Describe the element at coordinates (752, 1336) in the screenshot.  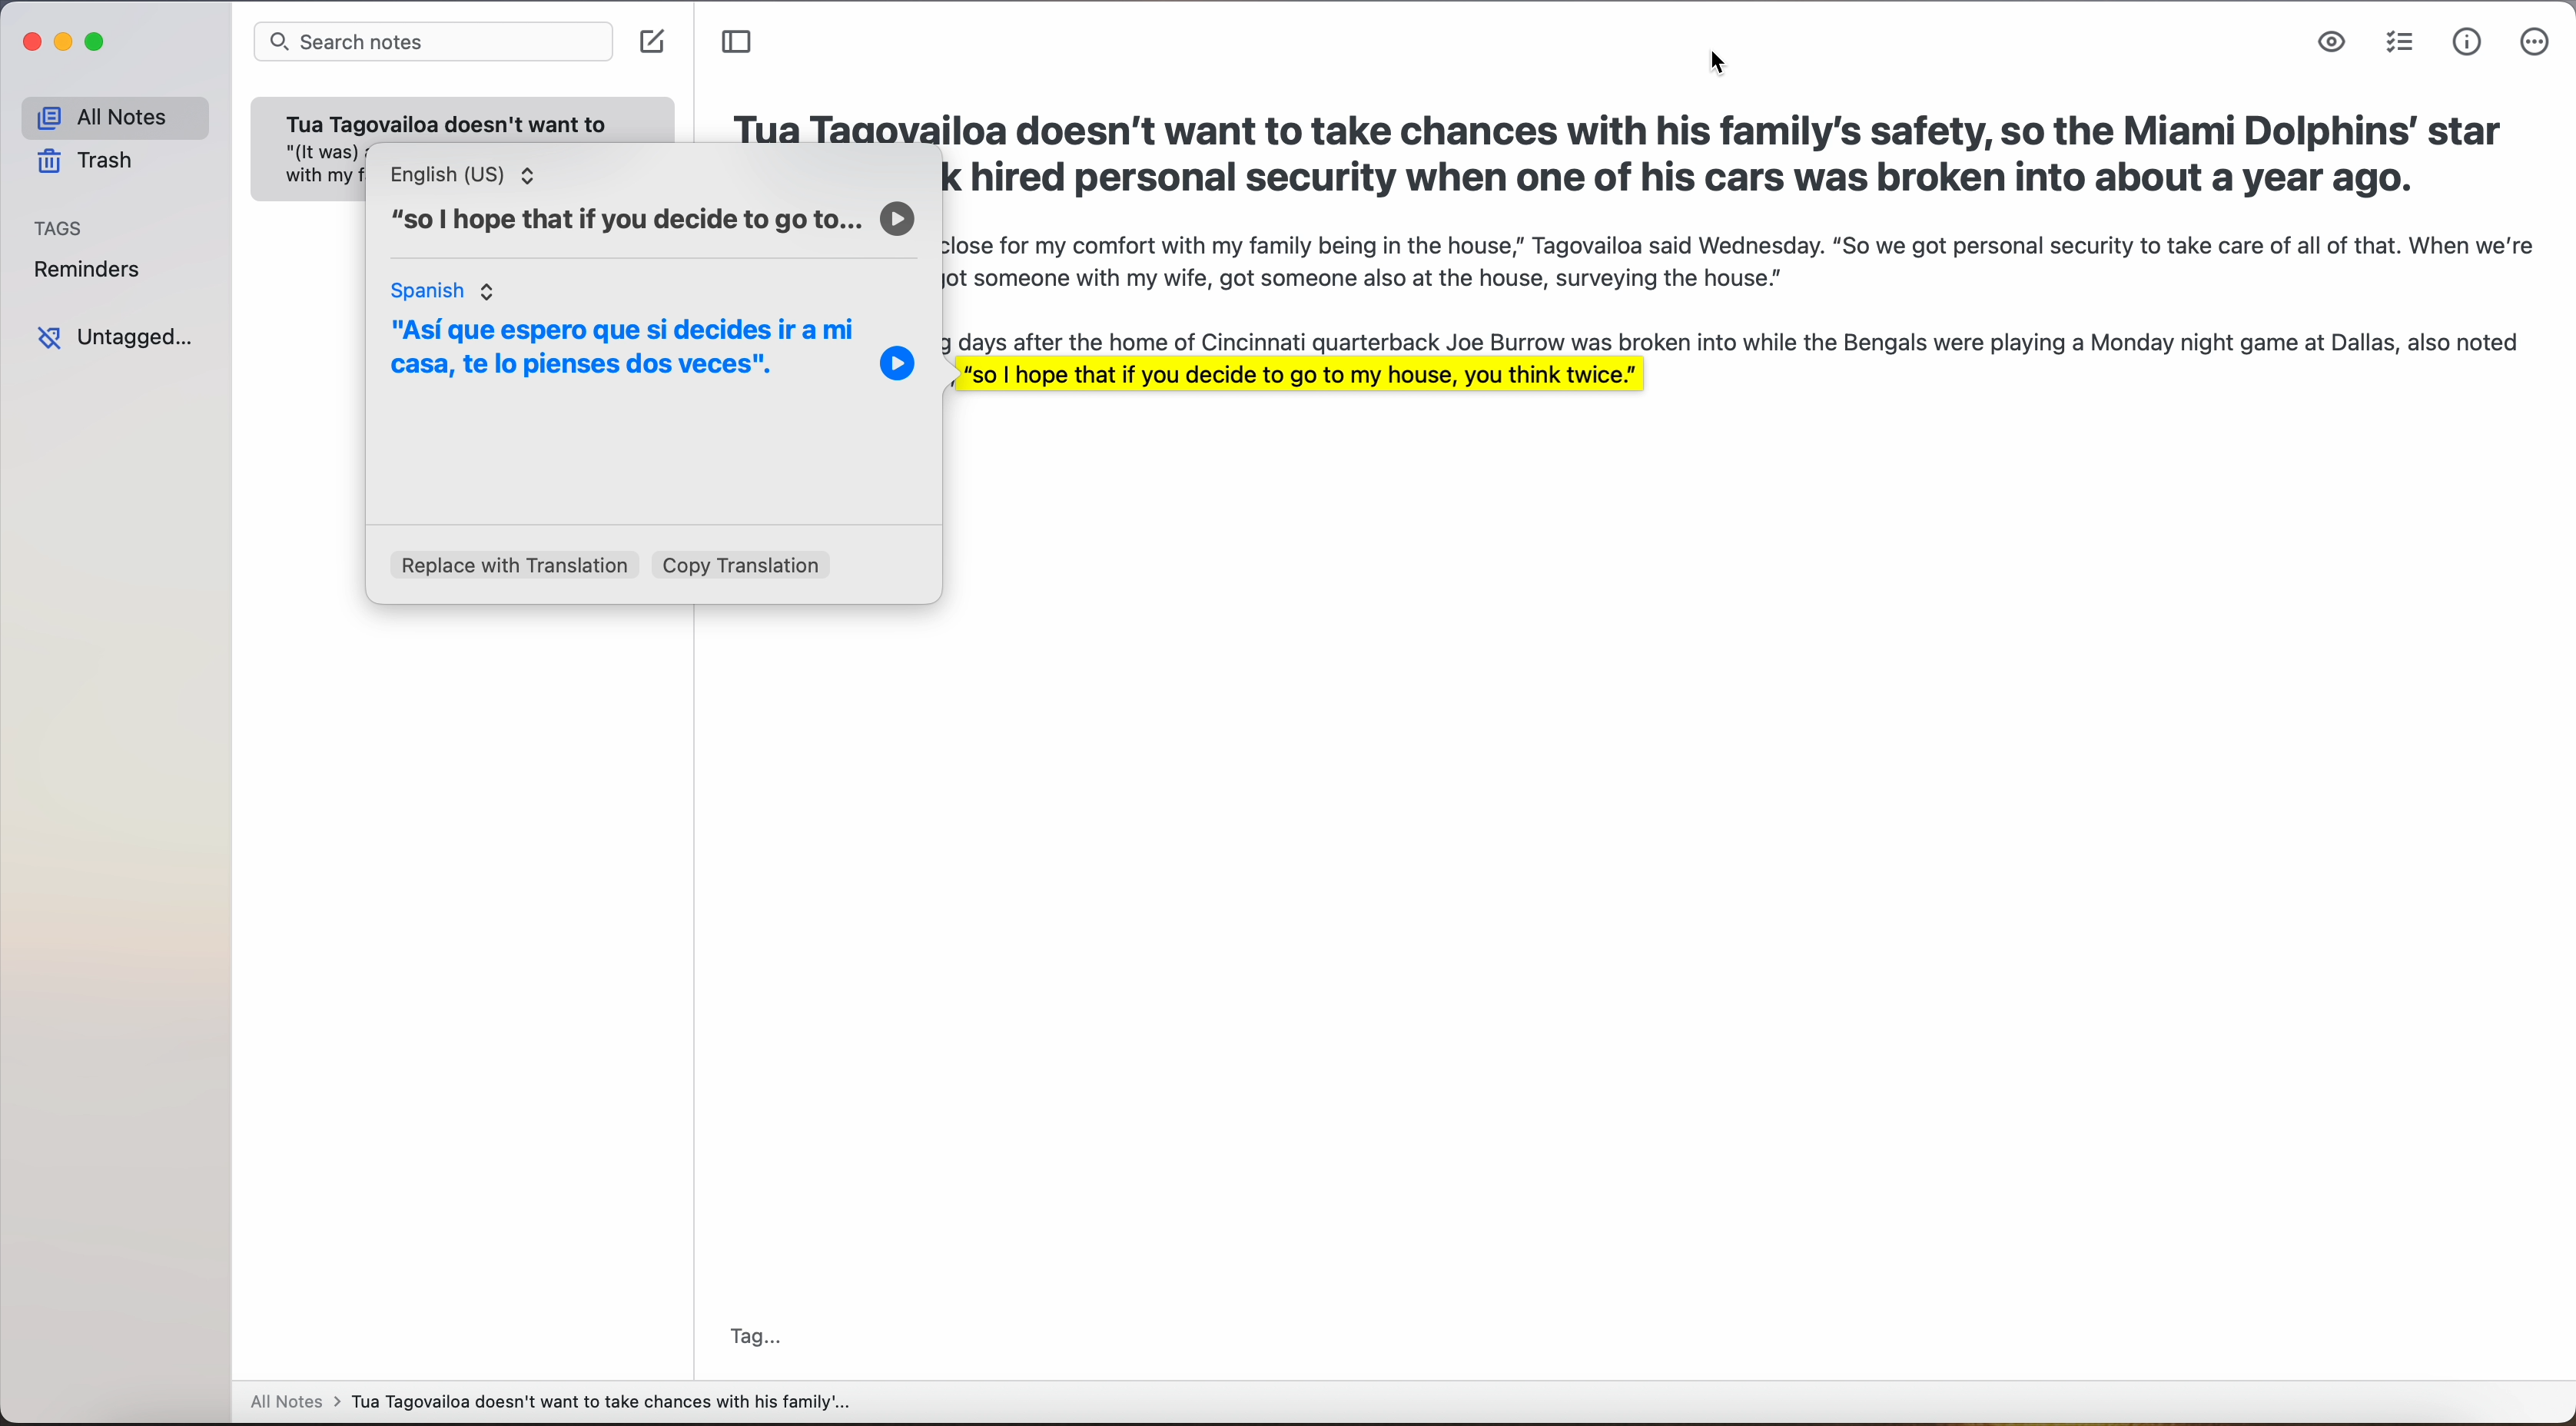
I see `tag` at that location.